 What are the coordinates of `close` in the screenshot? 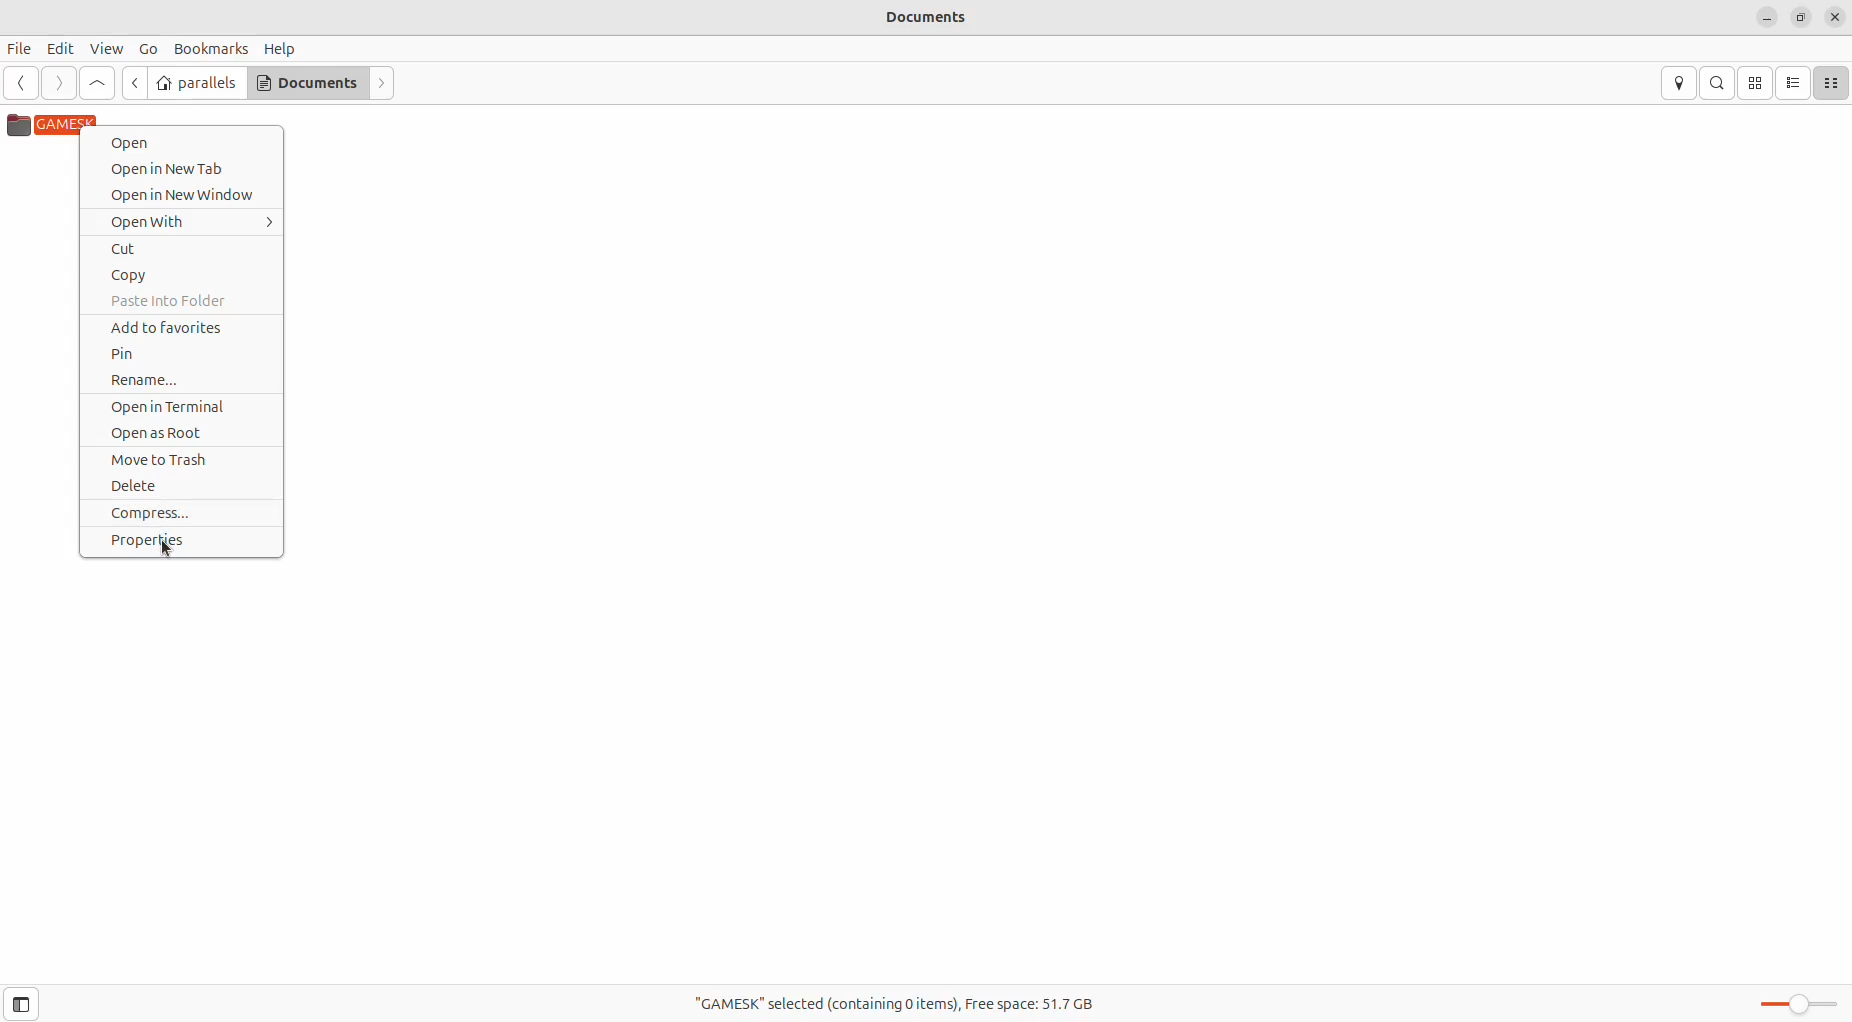 It's located at (1833, 17).